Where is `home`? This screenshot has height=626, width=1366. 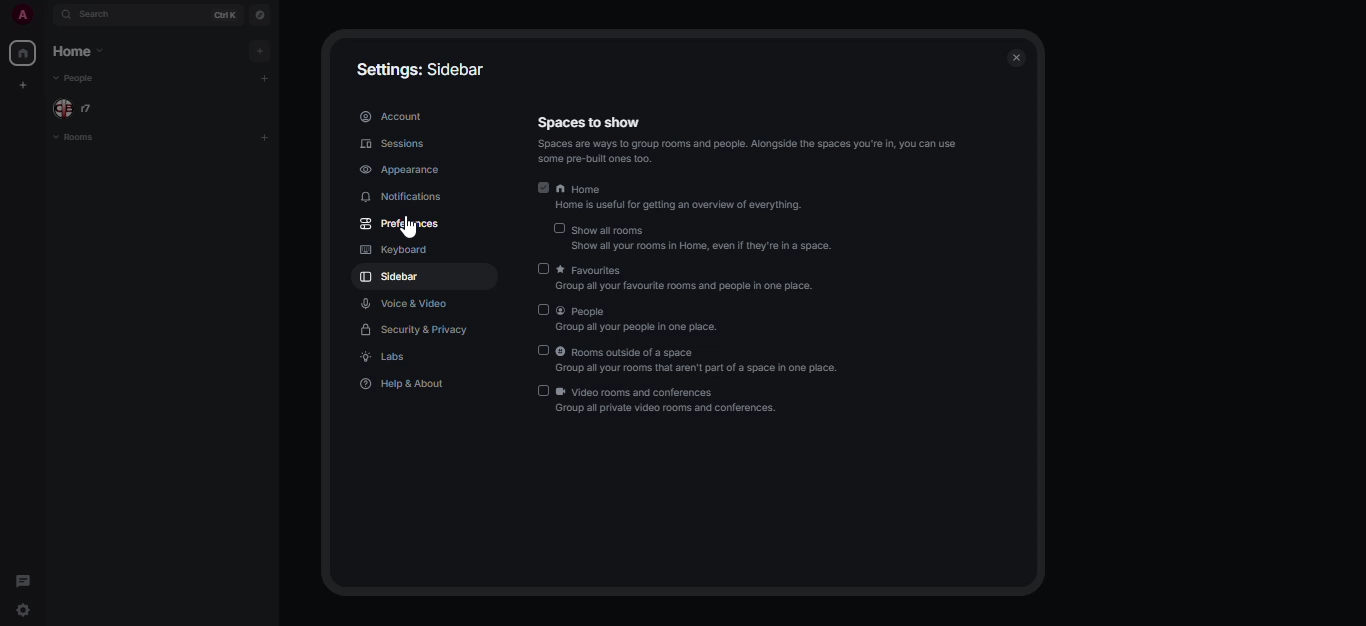 home is located at coordinates (25, 53).